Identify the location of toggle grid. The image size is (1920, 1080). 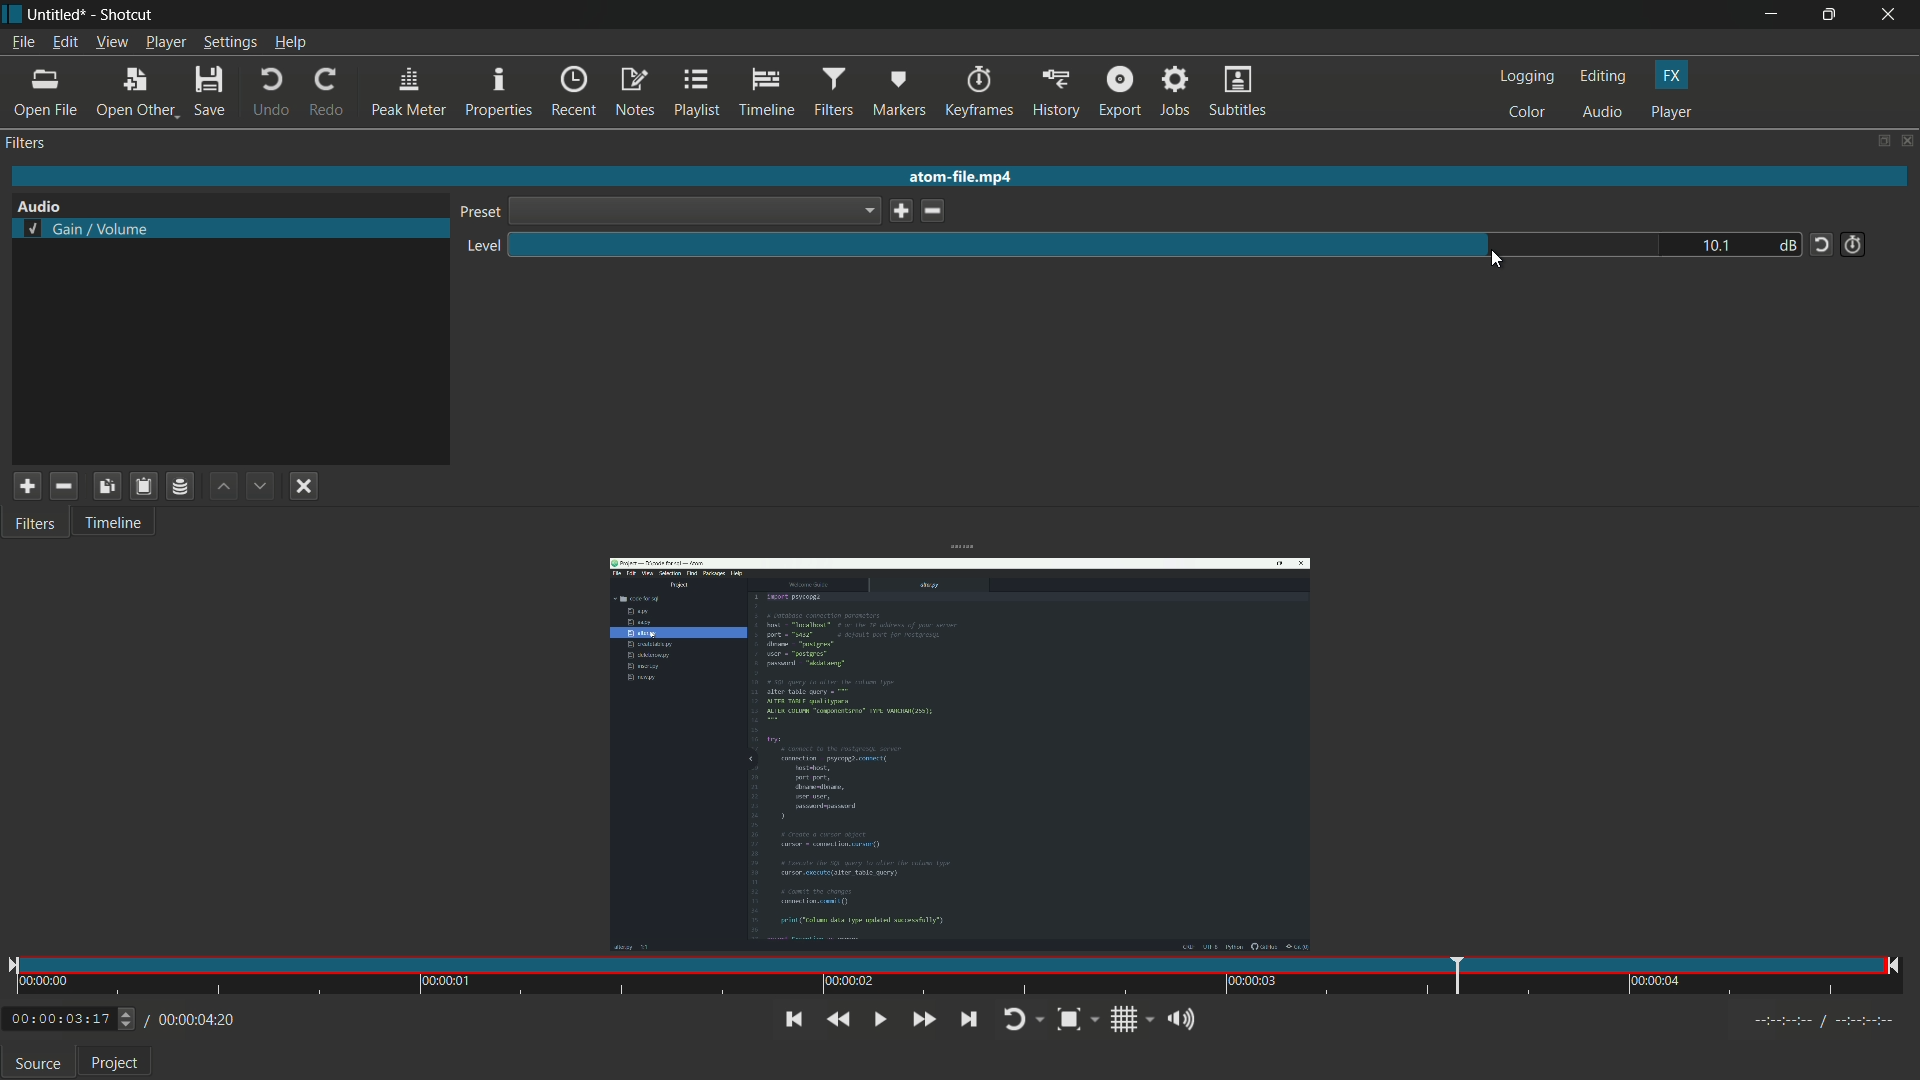
(1133, 1021).